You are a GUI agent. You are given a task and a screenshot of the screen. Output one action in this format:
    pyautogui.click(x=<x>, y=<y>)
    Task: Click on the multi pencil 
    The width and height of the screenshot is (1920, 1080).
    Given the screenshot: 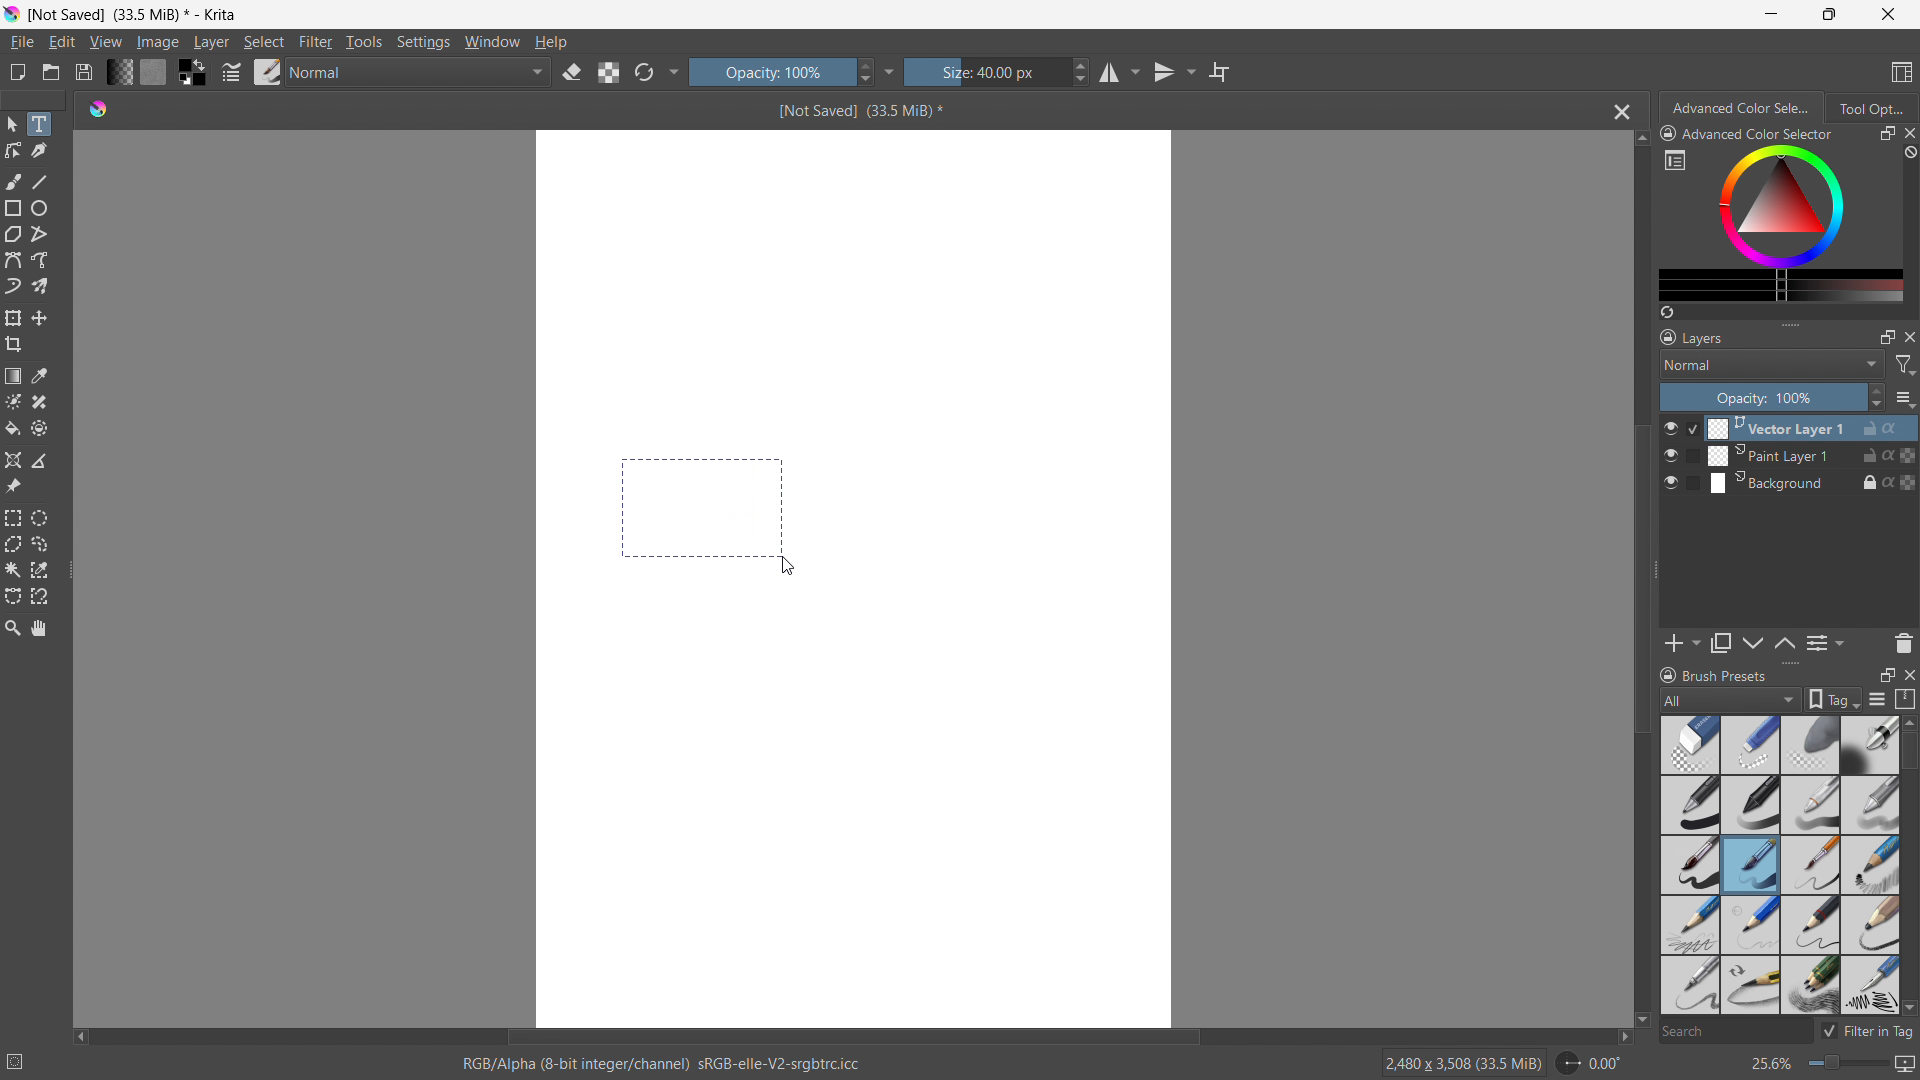 What is the action you would take?
    pyautogui.click(x=1812, y=986)
    